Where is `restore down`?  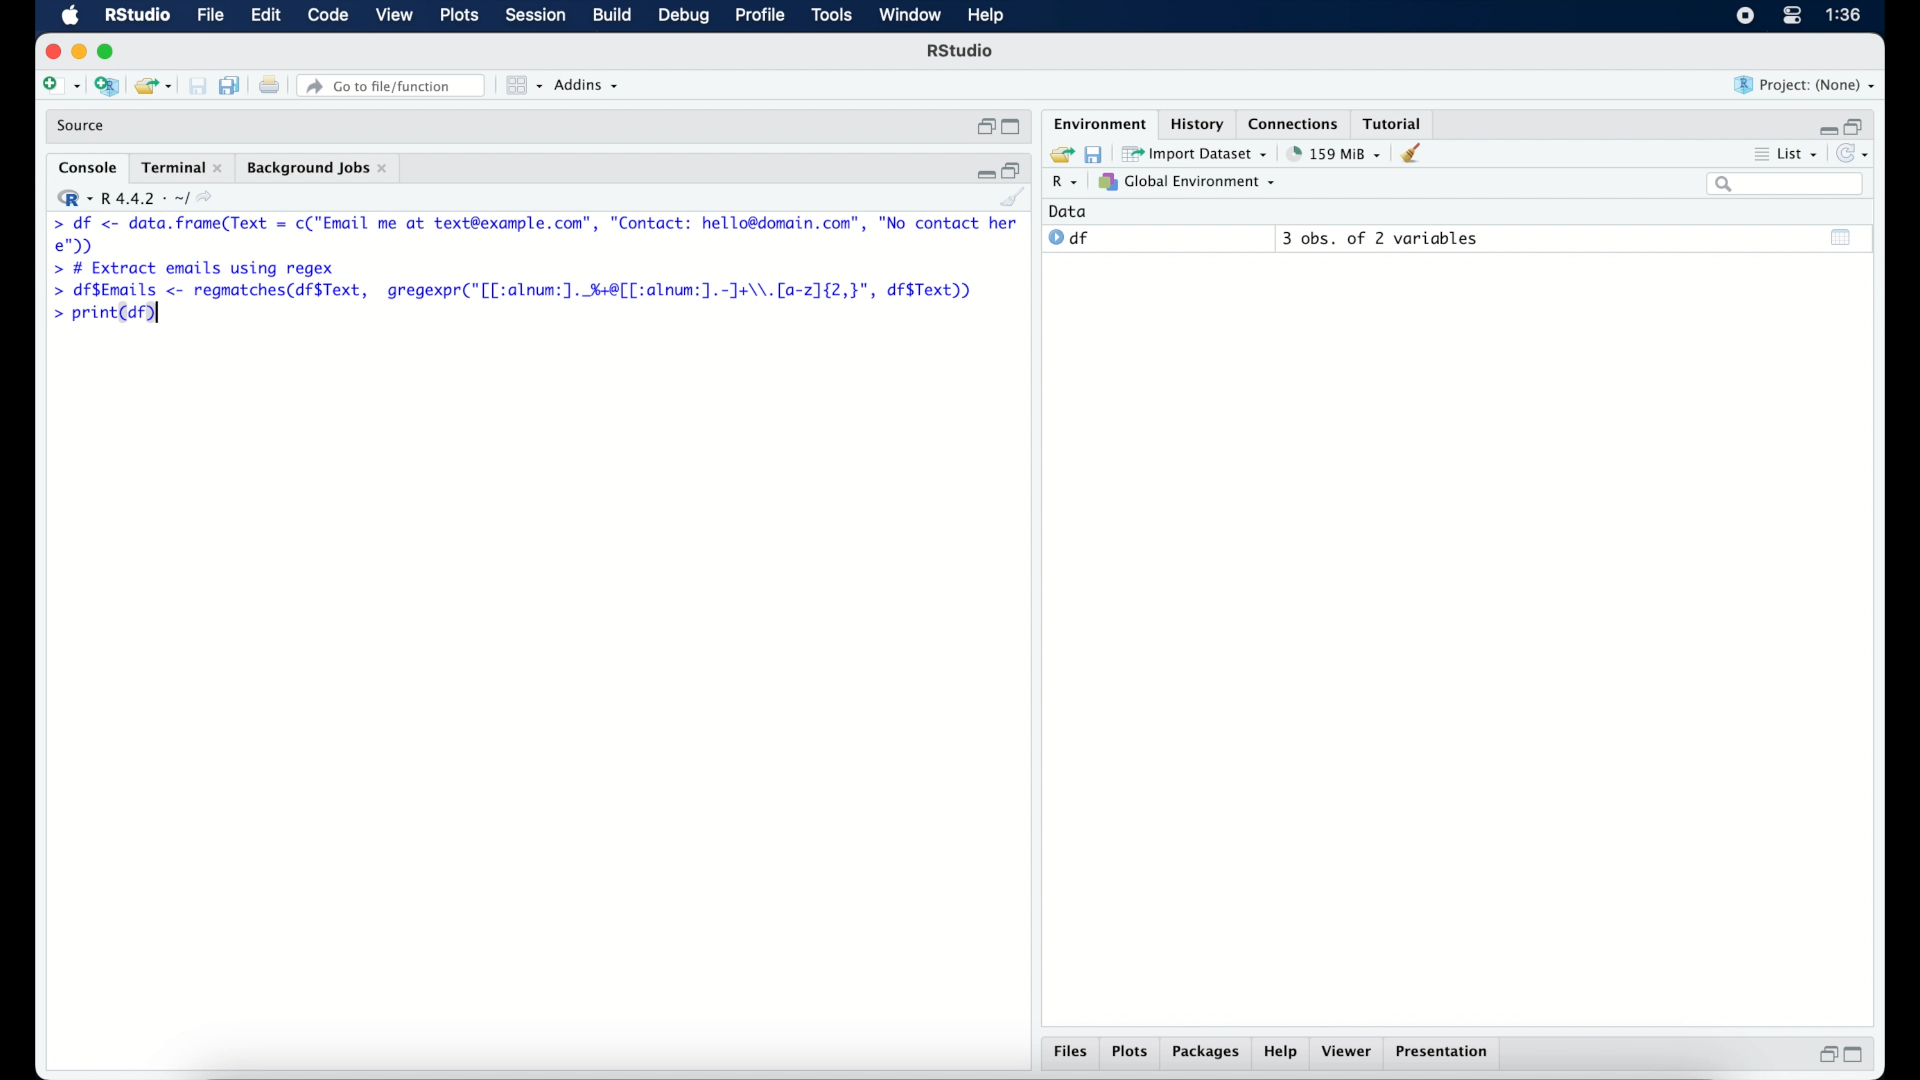
restore down is located at coordinates (982, 128).